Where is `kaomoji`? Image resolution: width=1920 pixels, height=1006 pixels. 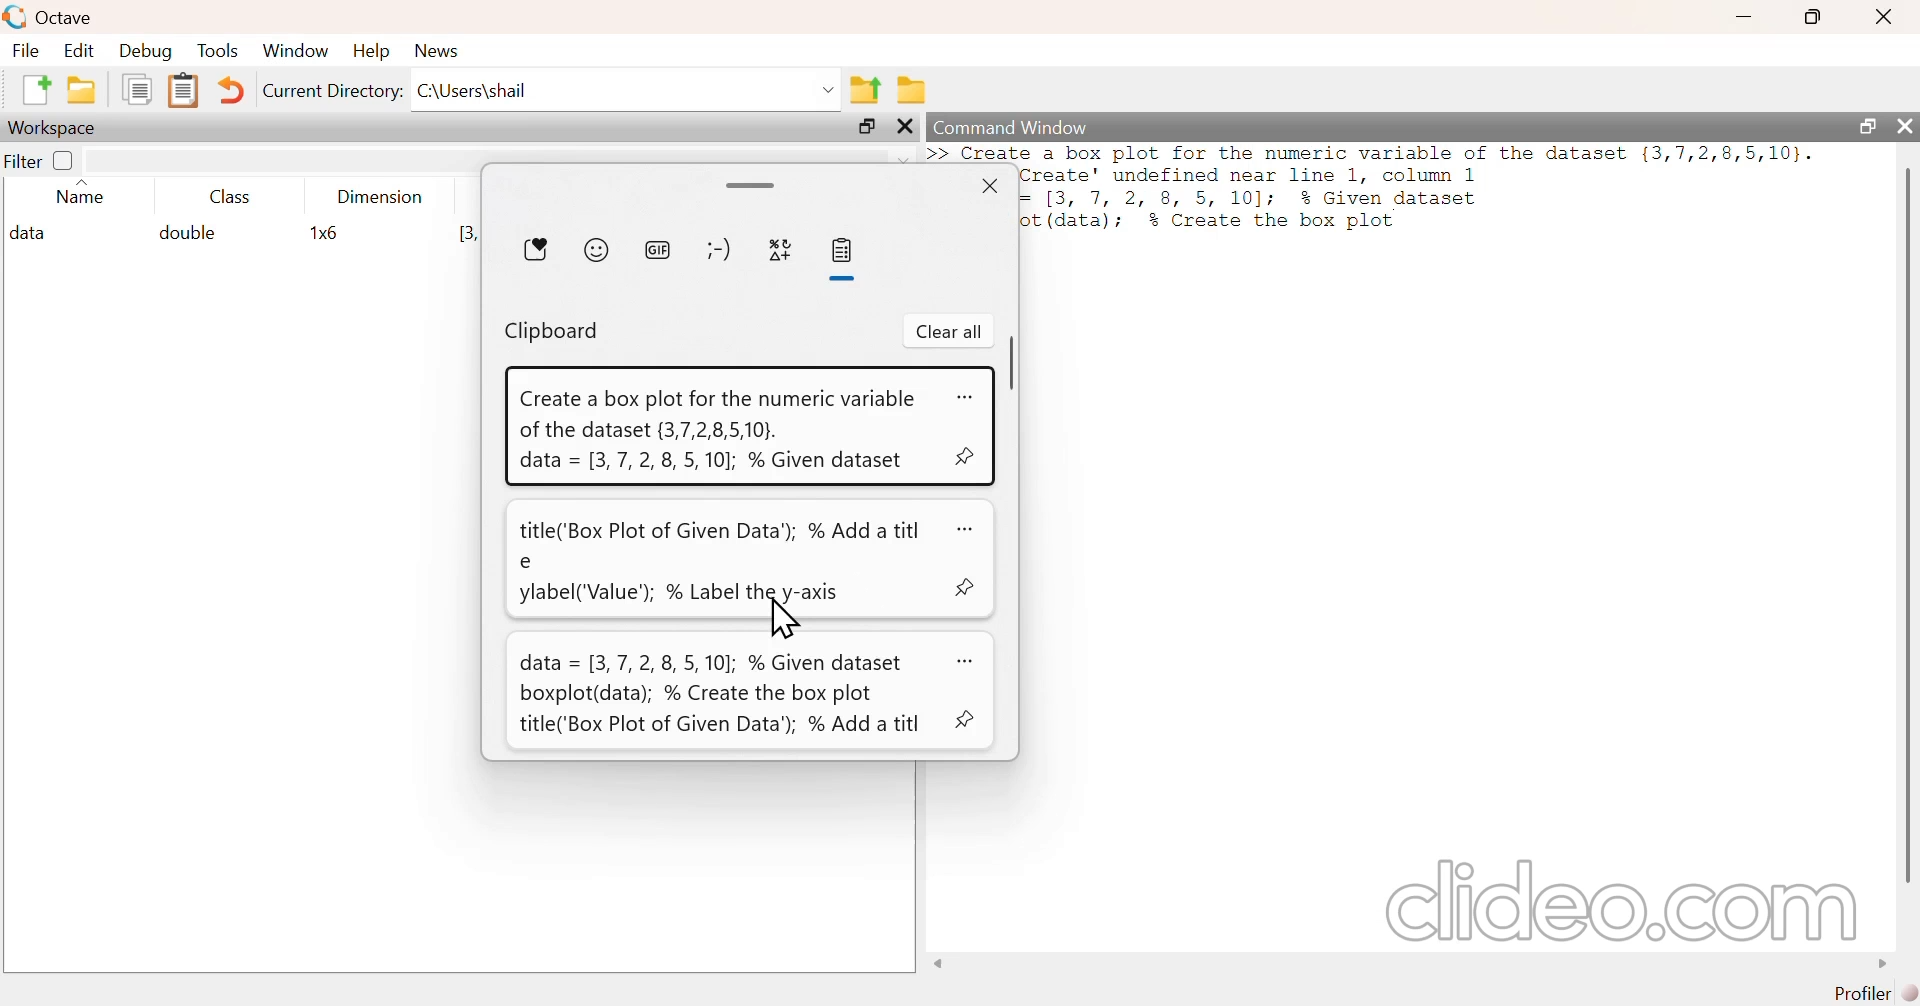 kaomoji is located at coordinates (720, 252).